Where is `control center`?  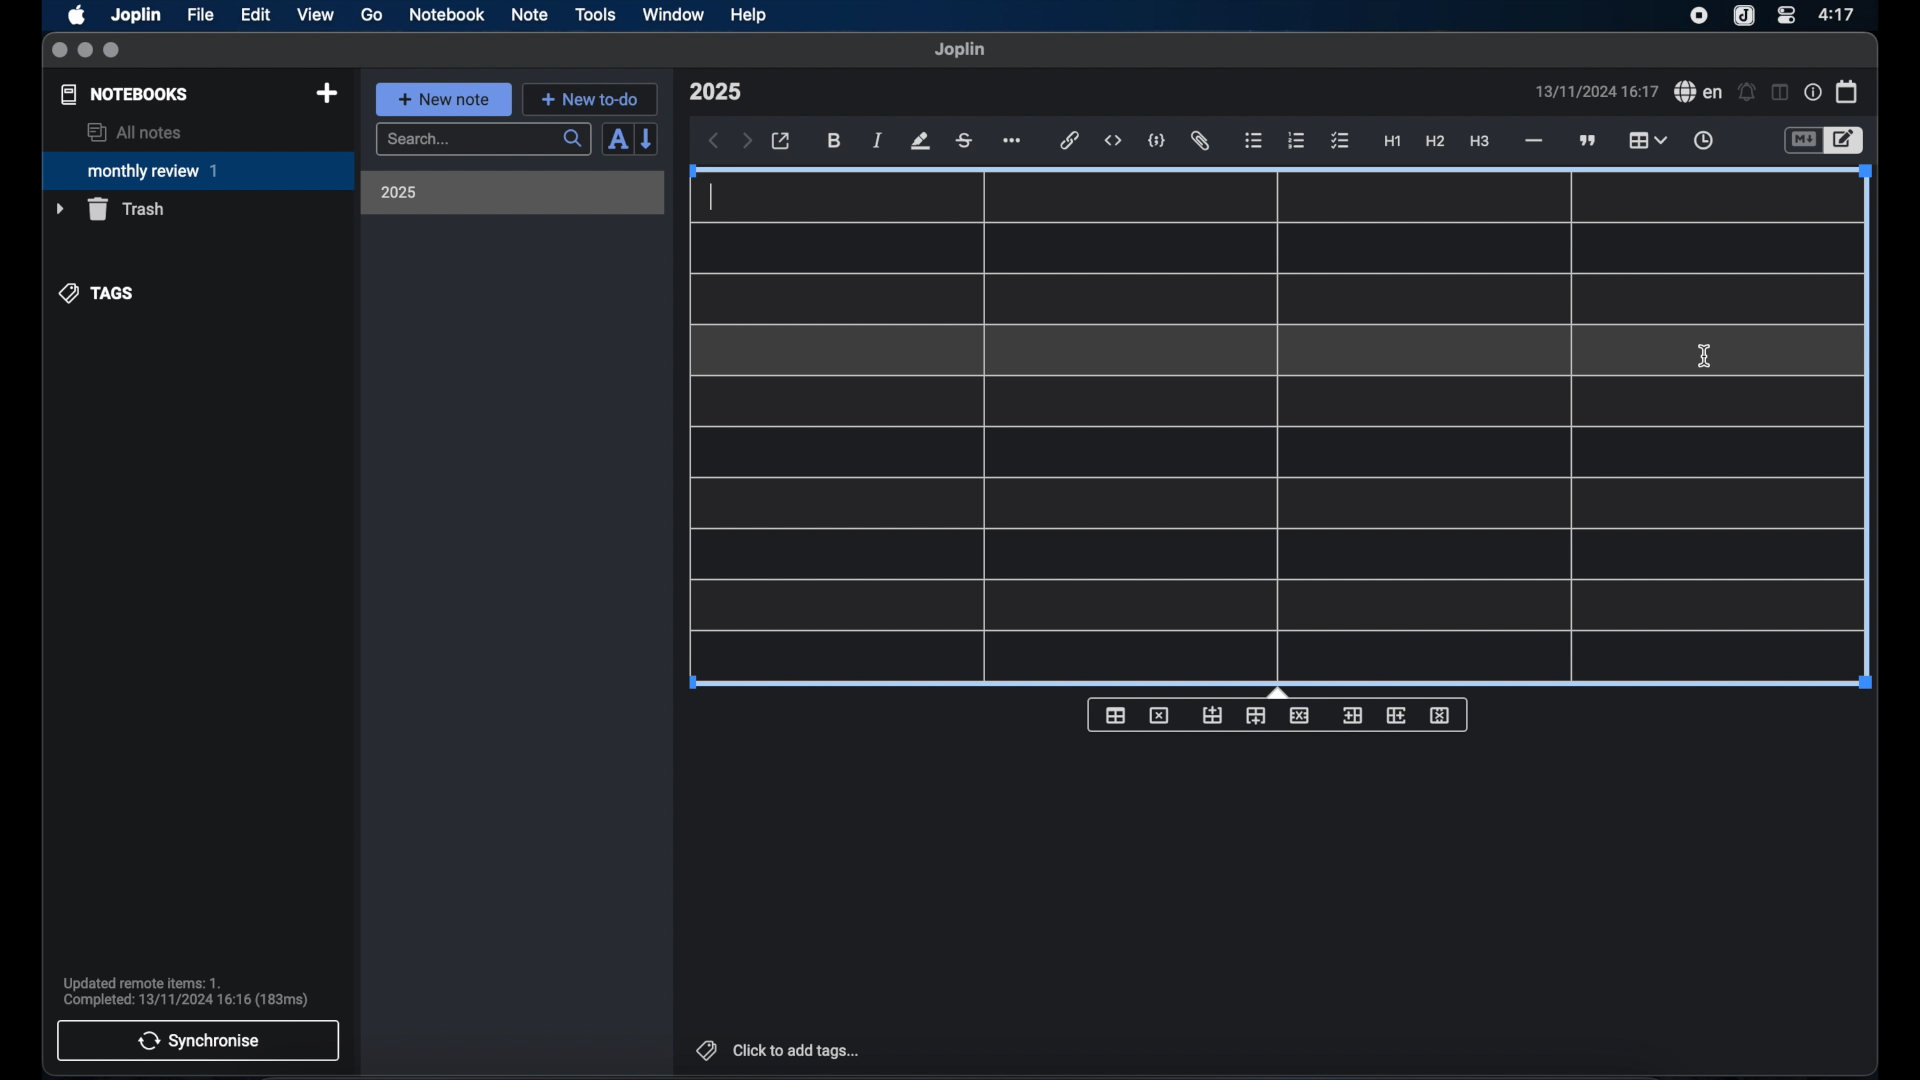
control center is located at coordinates (1785, 14).